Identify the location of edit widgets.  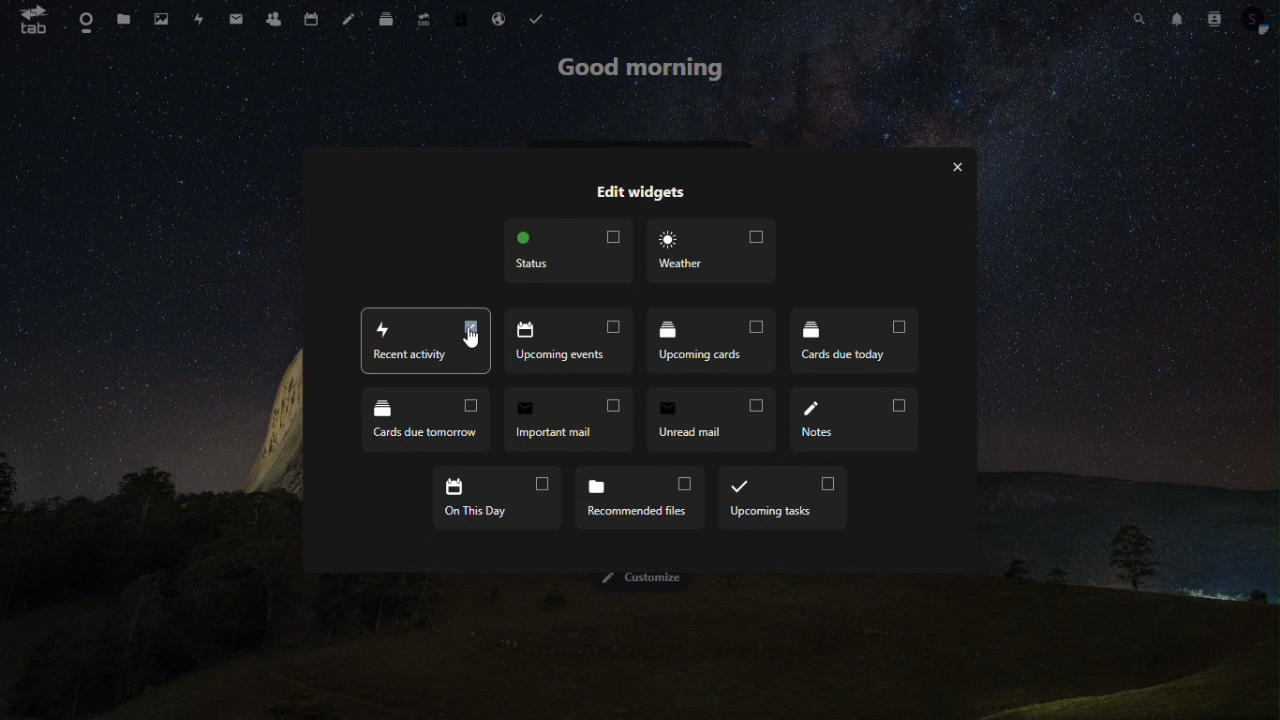
(639, 188).